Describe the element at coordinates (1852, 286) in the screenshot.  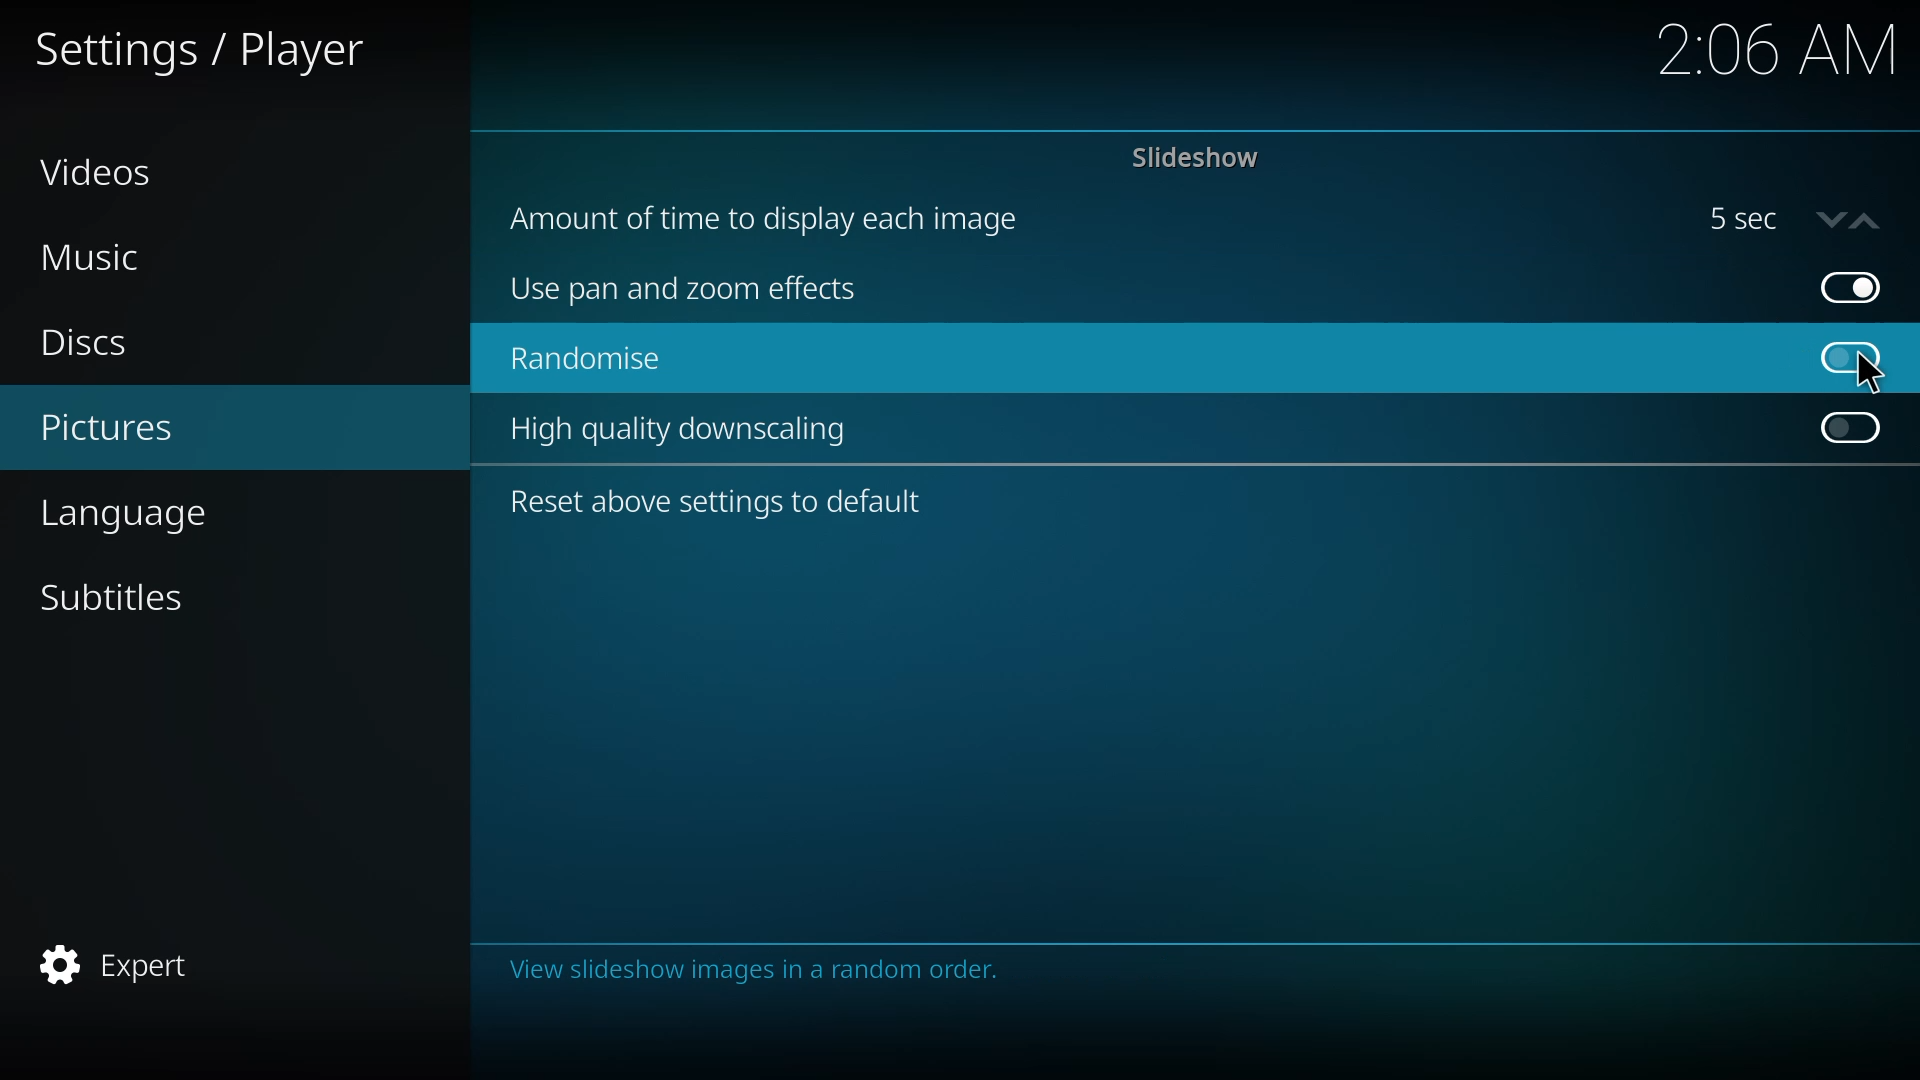
I see `enabled` at that location.